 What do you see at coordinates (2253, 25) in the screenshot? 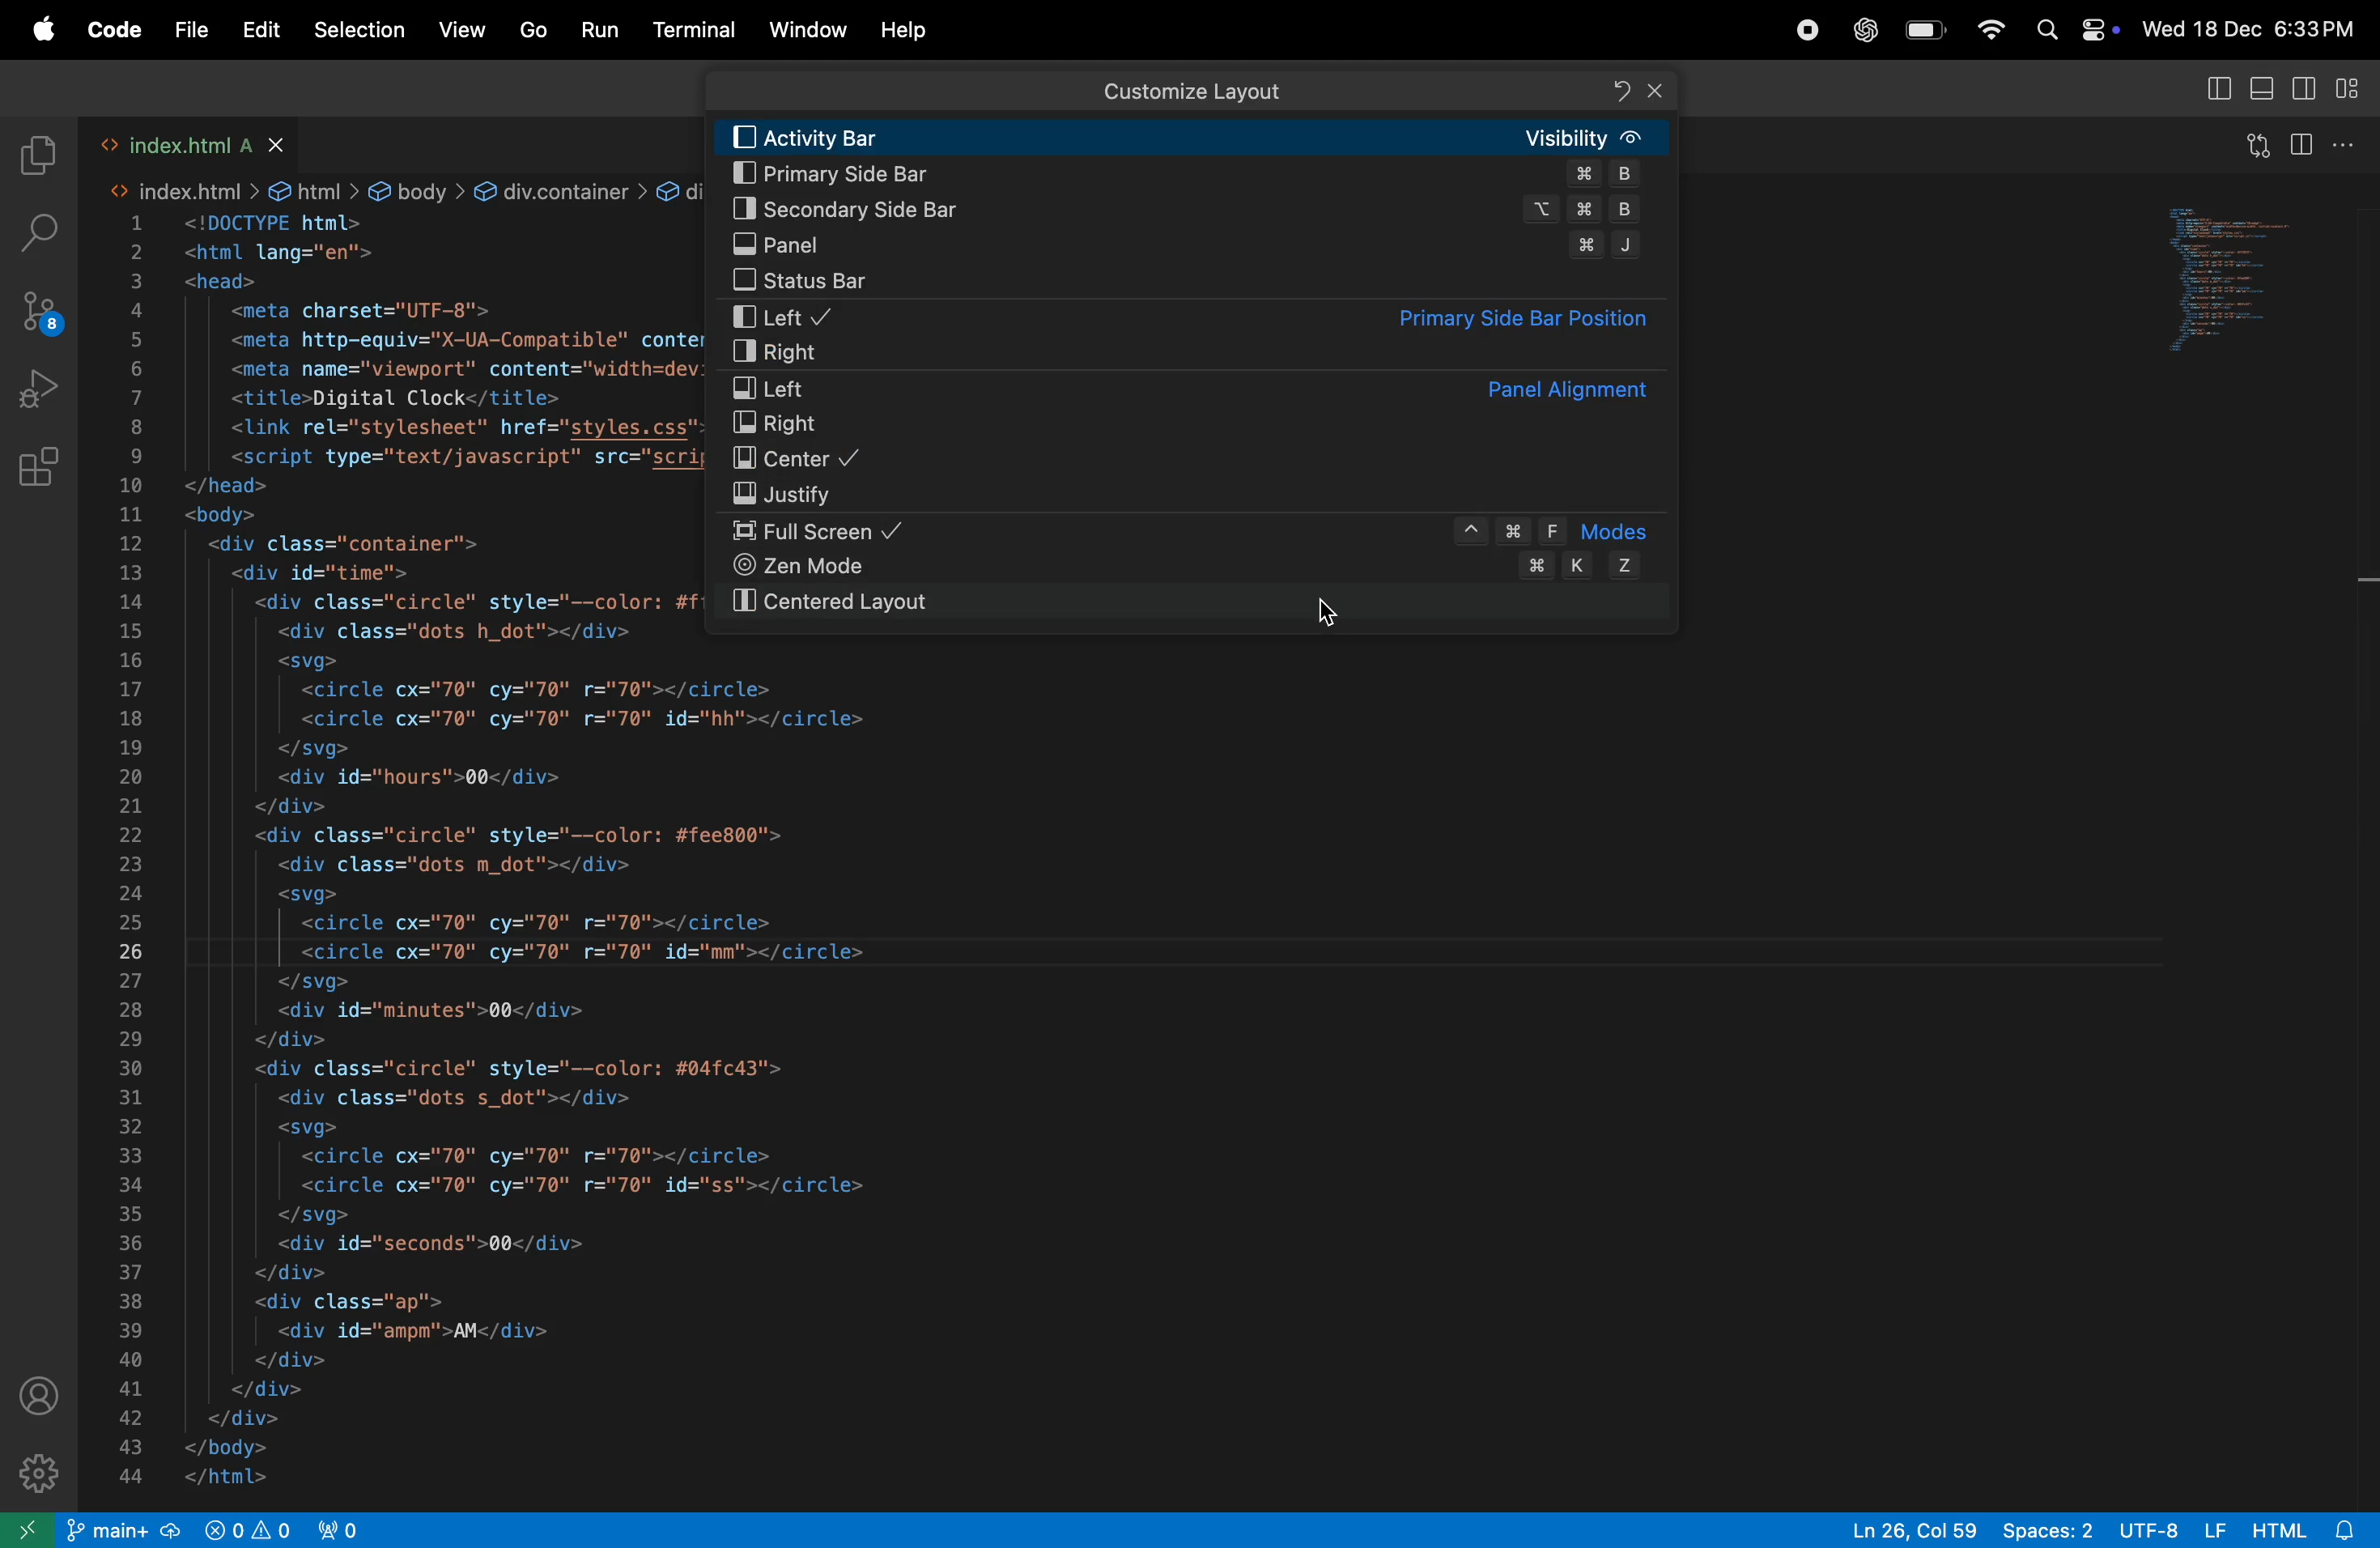
I see `Wed 18 Dec 6:33PM` at bounding box center [2253, 25].